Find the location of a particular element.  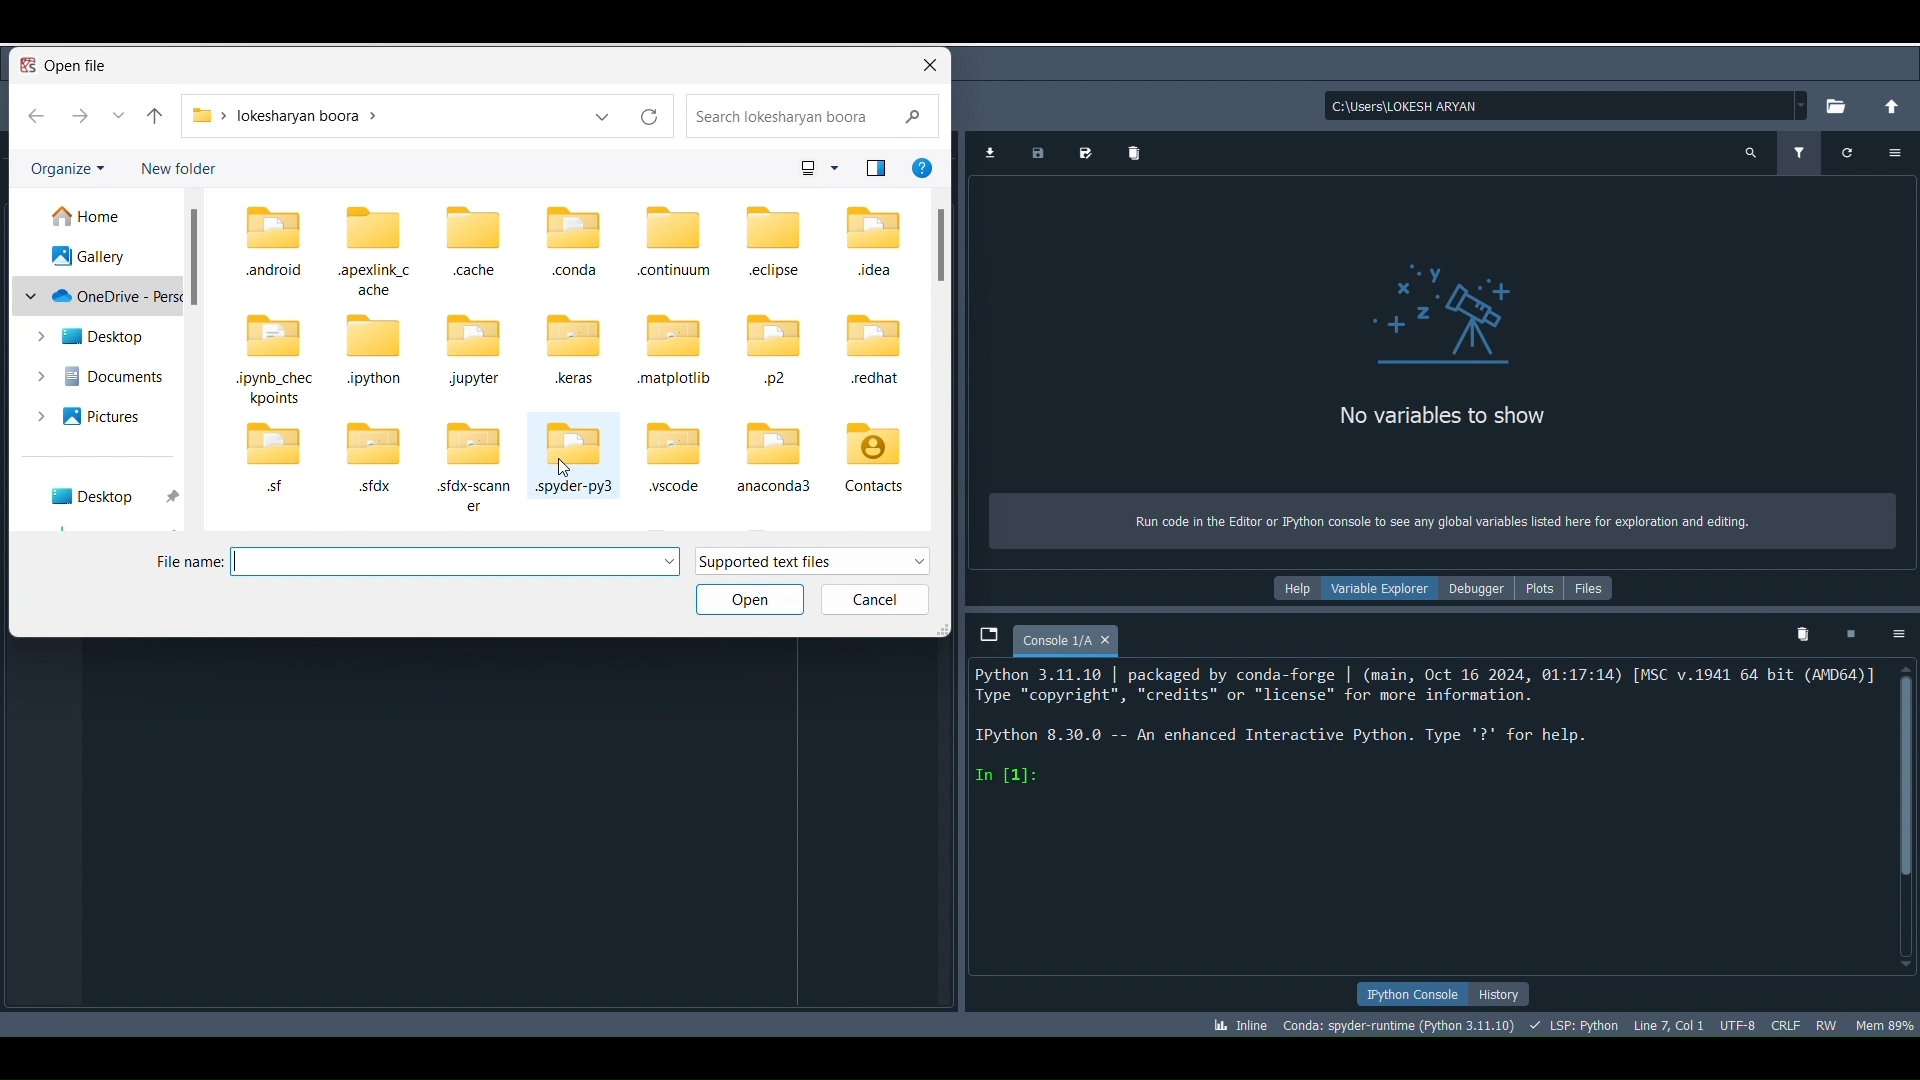

Organize is located at coordinates (68, 169).